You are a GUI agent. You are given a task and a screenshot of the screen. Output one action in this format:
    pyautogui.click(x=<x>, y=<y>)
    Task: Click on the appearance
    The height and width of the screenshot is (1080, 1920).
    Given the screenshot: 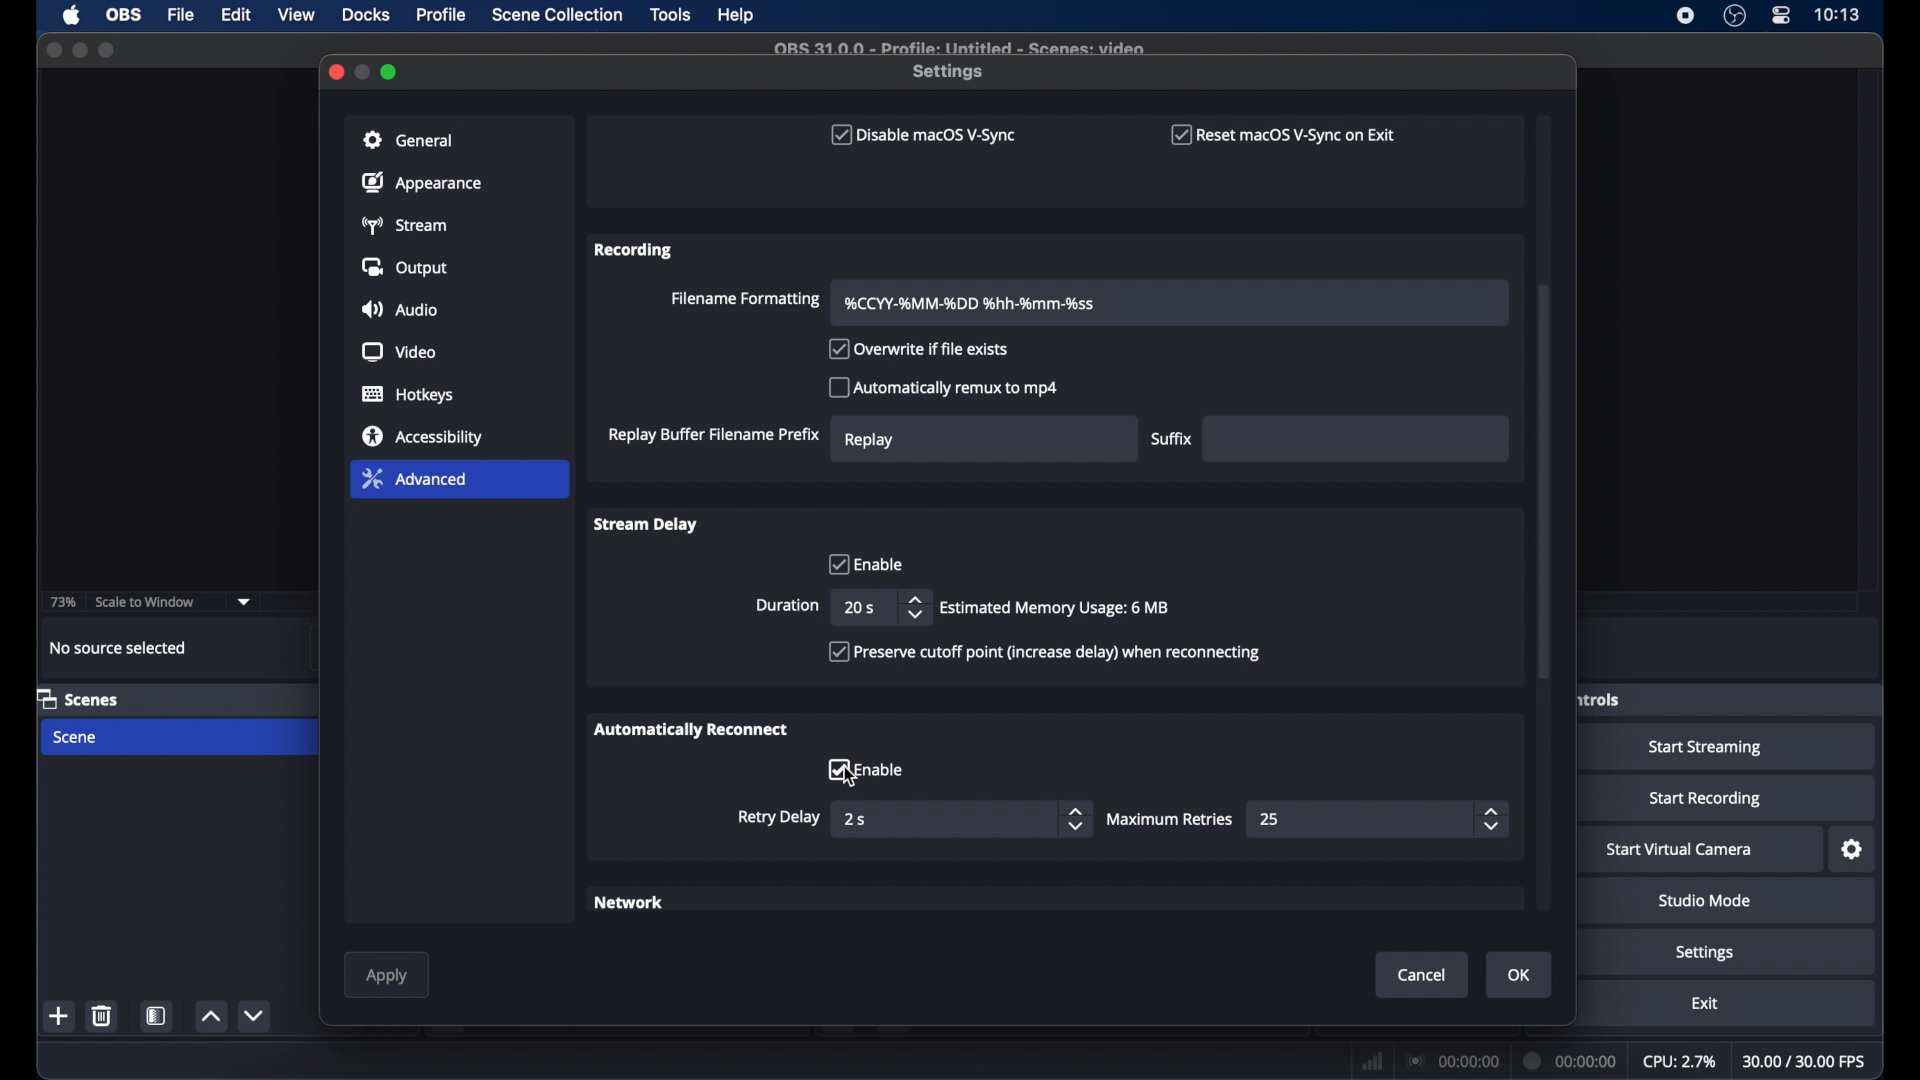 What is the action you would take?
    pyautogui.click(x=422, y=182)
    